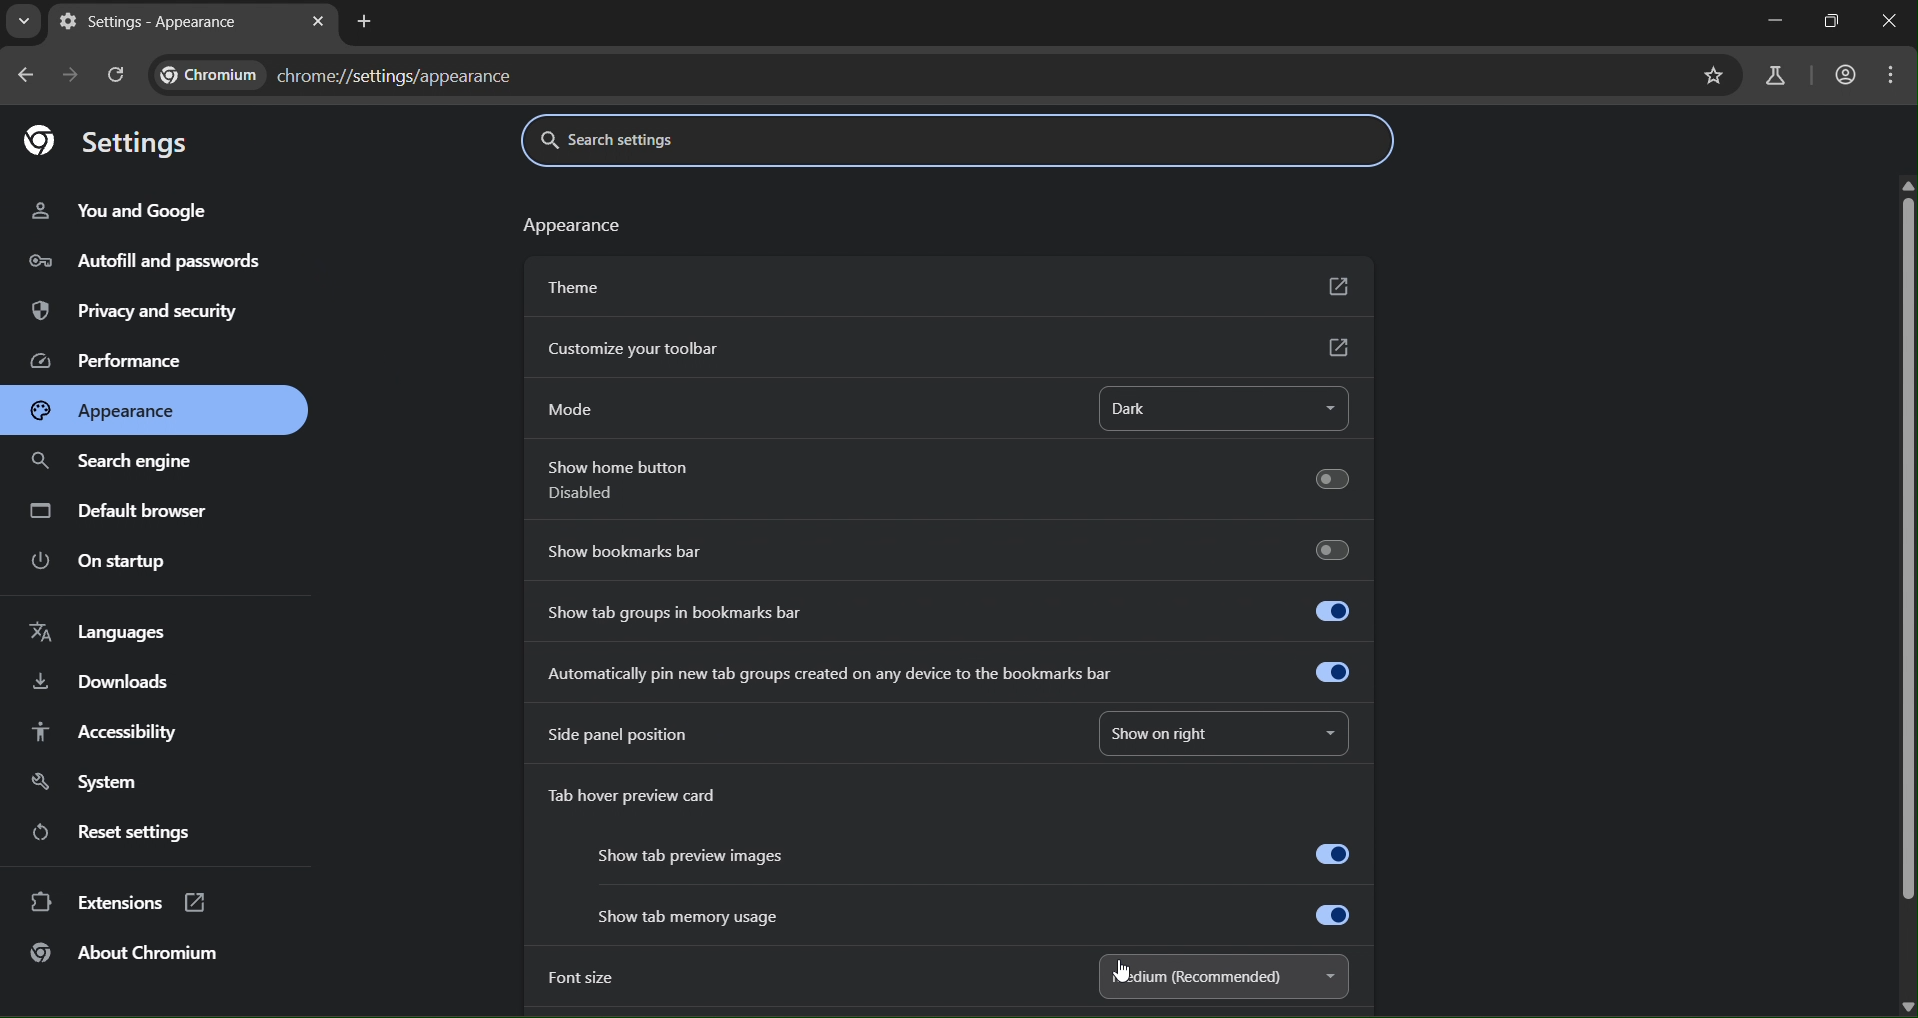  What do you see at coordinates (948, 550) in the screenshot?
I see `show bookmarks bar` at bounding box center [948, 550].